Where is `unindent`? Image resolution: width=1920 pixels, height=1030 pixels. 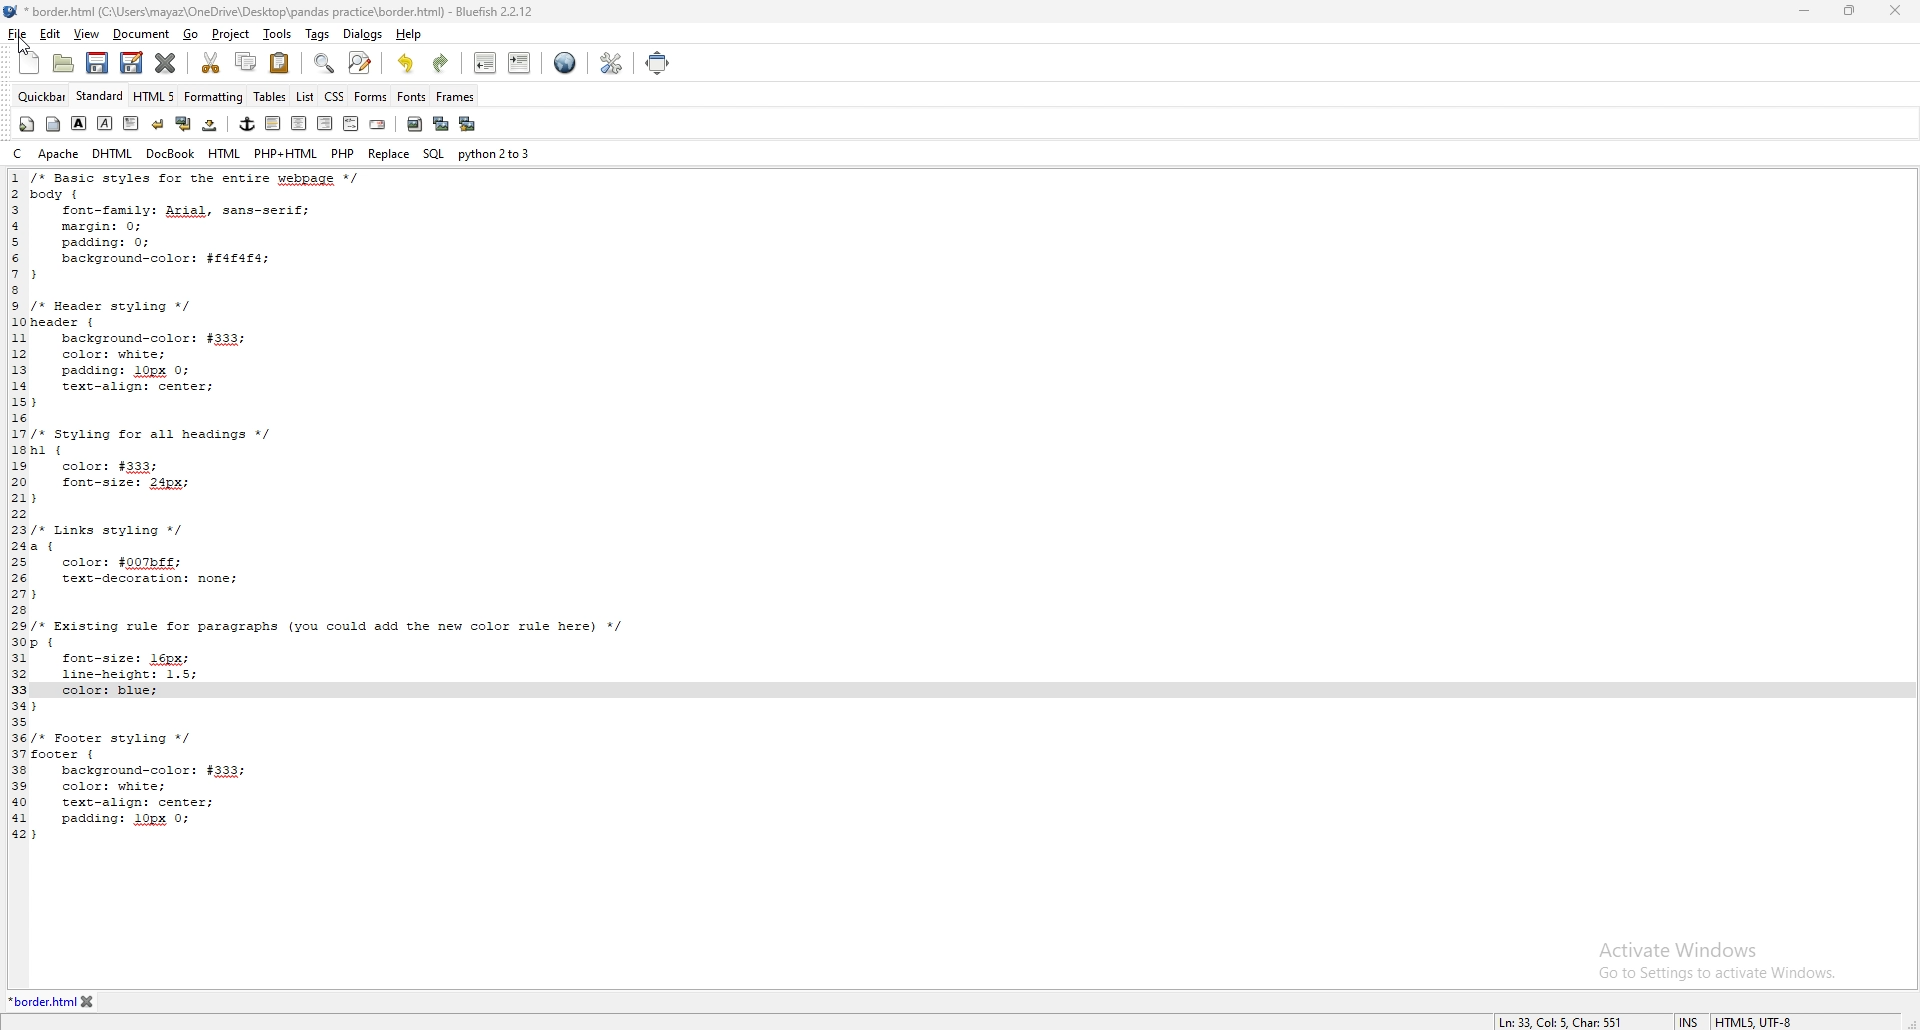
unindent is located at coordinates (485, 62).